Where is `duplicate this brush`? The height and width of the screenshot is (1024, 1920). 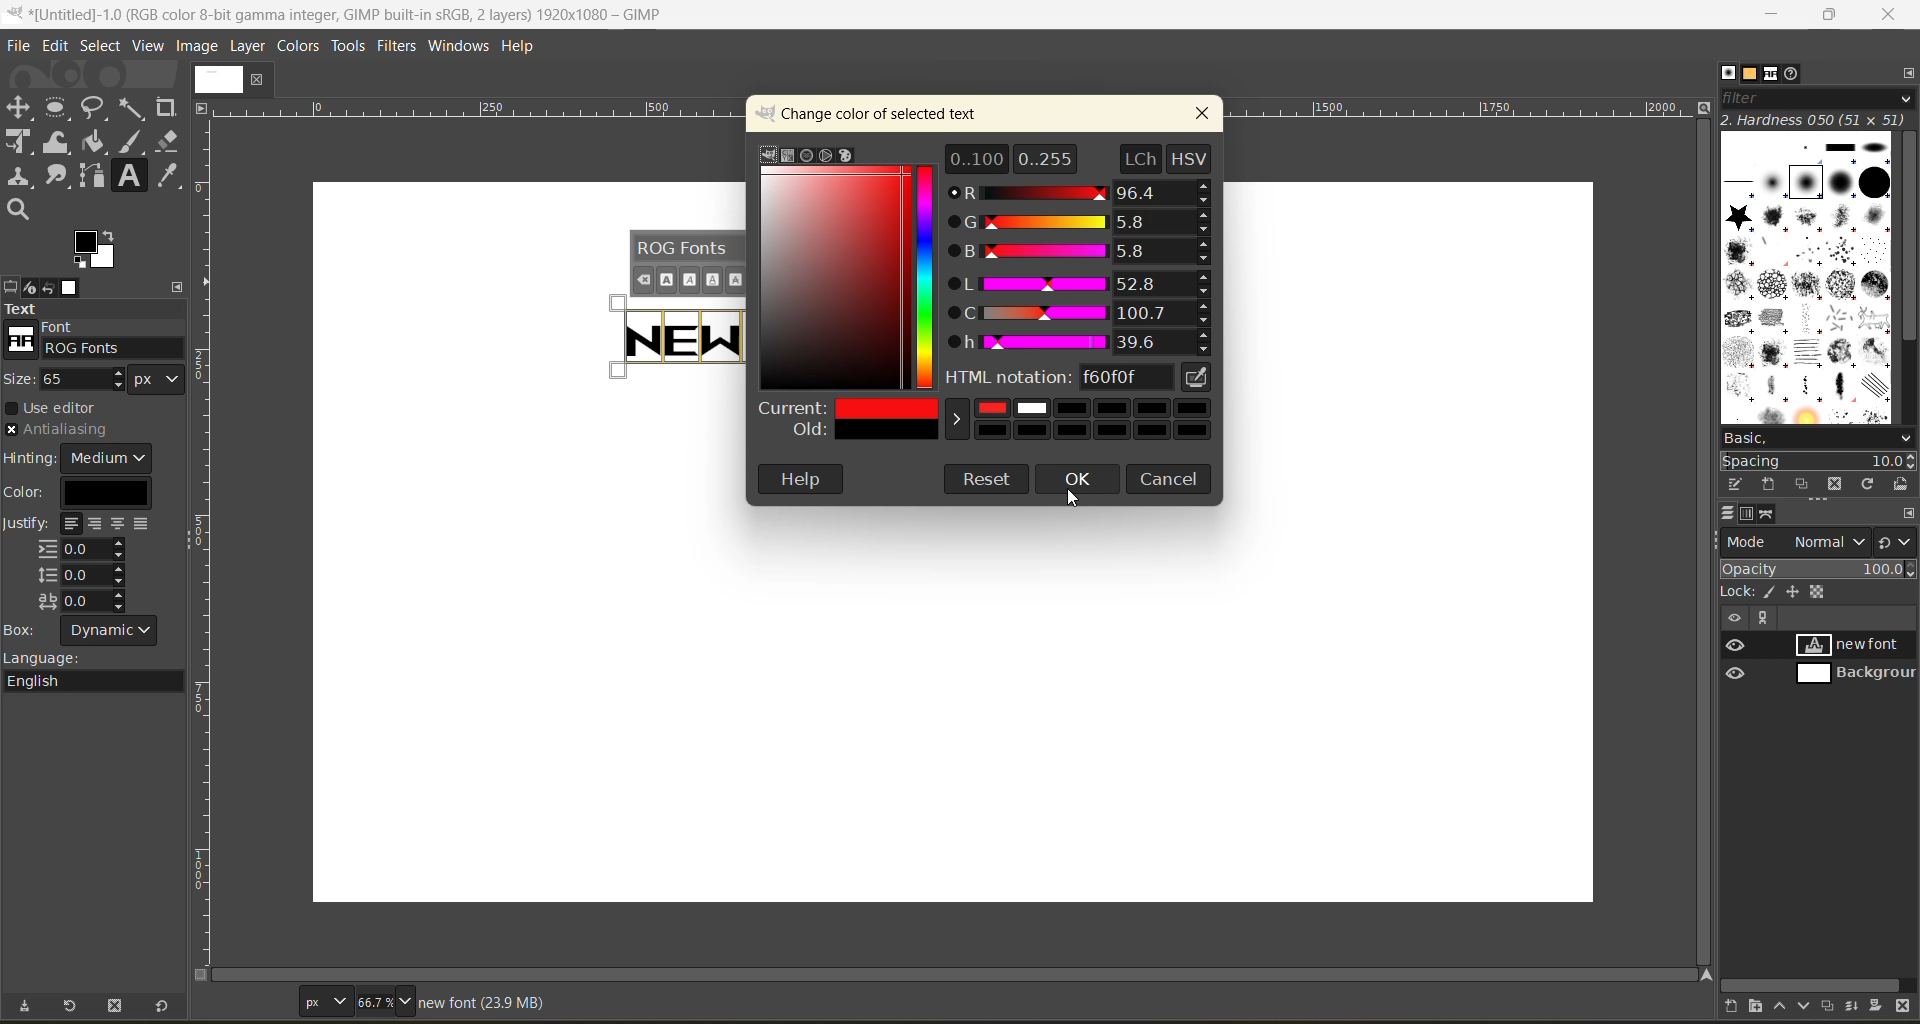
duplicate this brush is located at coordinates (1806, 484).